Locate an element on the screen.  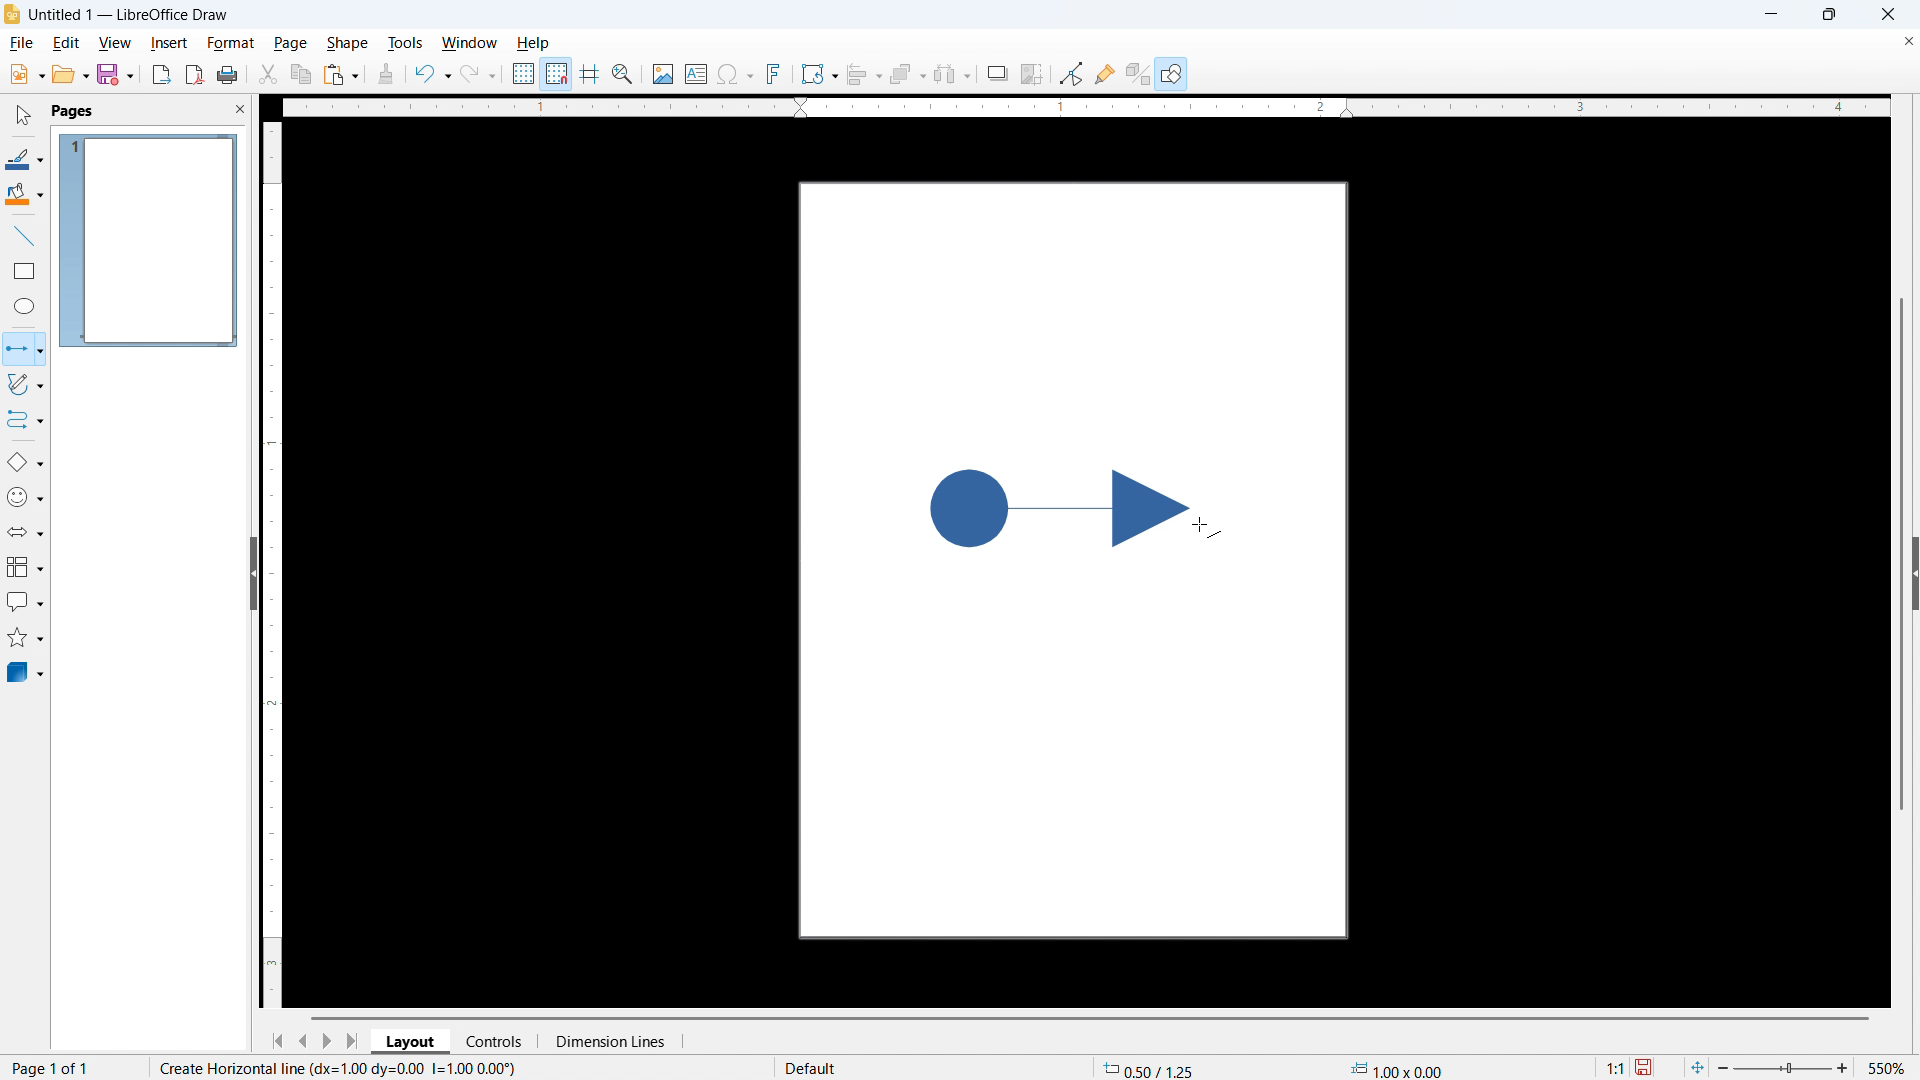
show Glue Point functions  is located at coordinates (1104, 73).